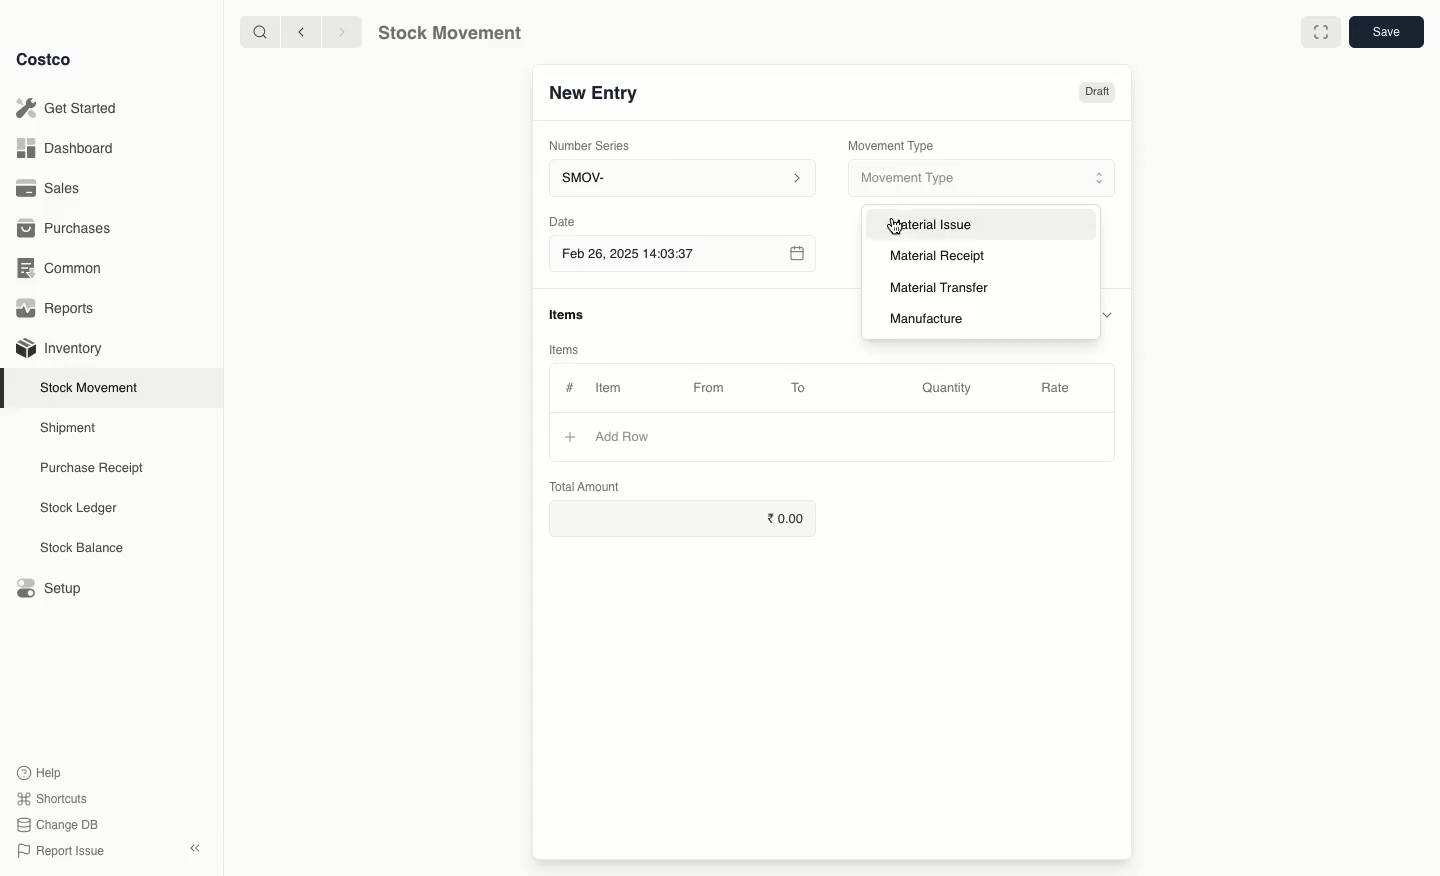 This screenshot has height=876, width=1440. Describe the element at coordinates (950, 389) in the screenshot. I see `Quantity` at that location.